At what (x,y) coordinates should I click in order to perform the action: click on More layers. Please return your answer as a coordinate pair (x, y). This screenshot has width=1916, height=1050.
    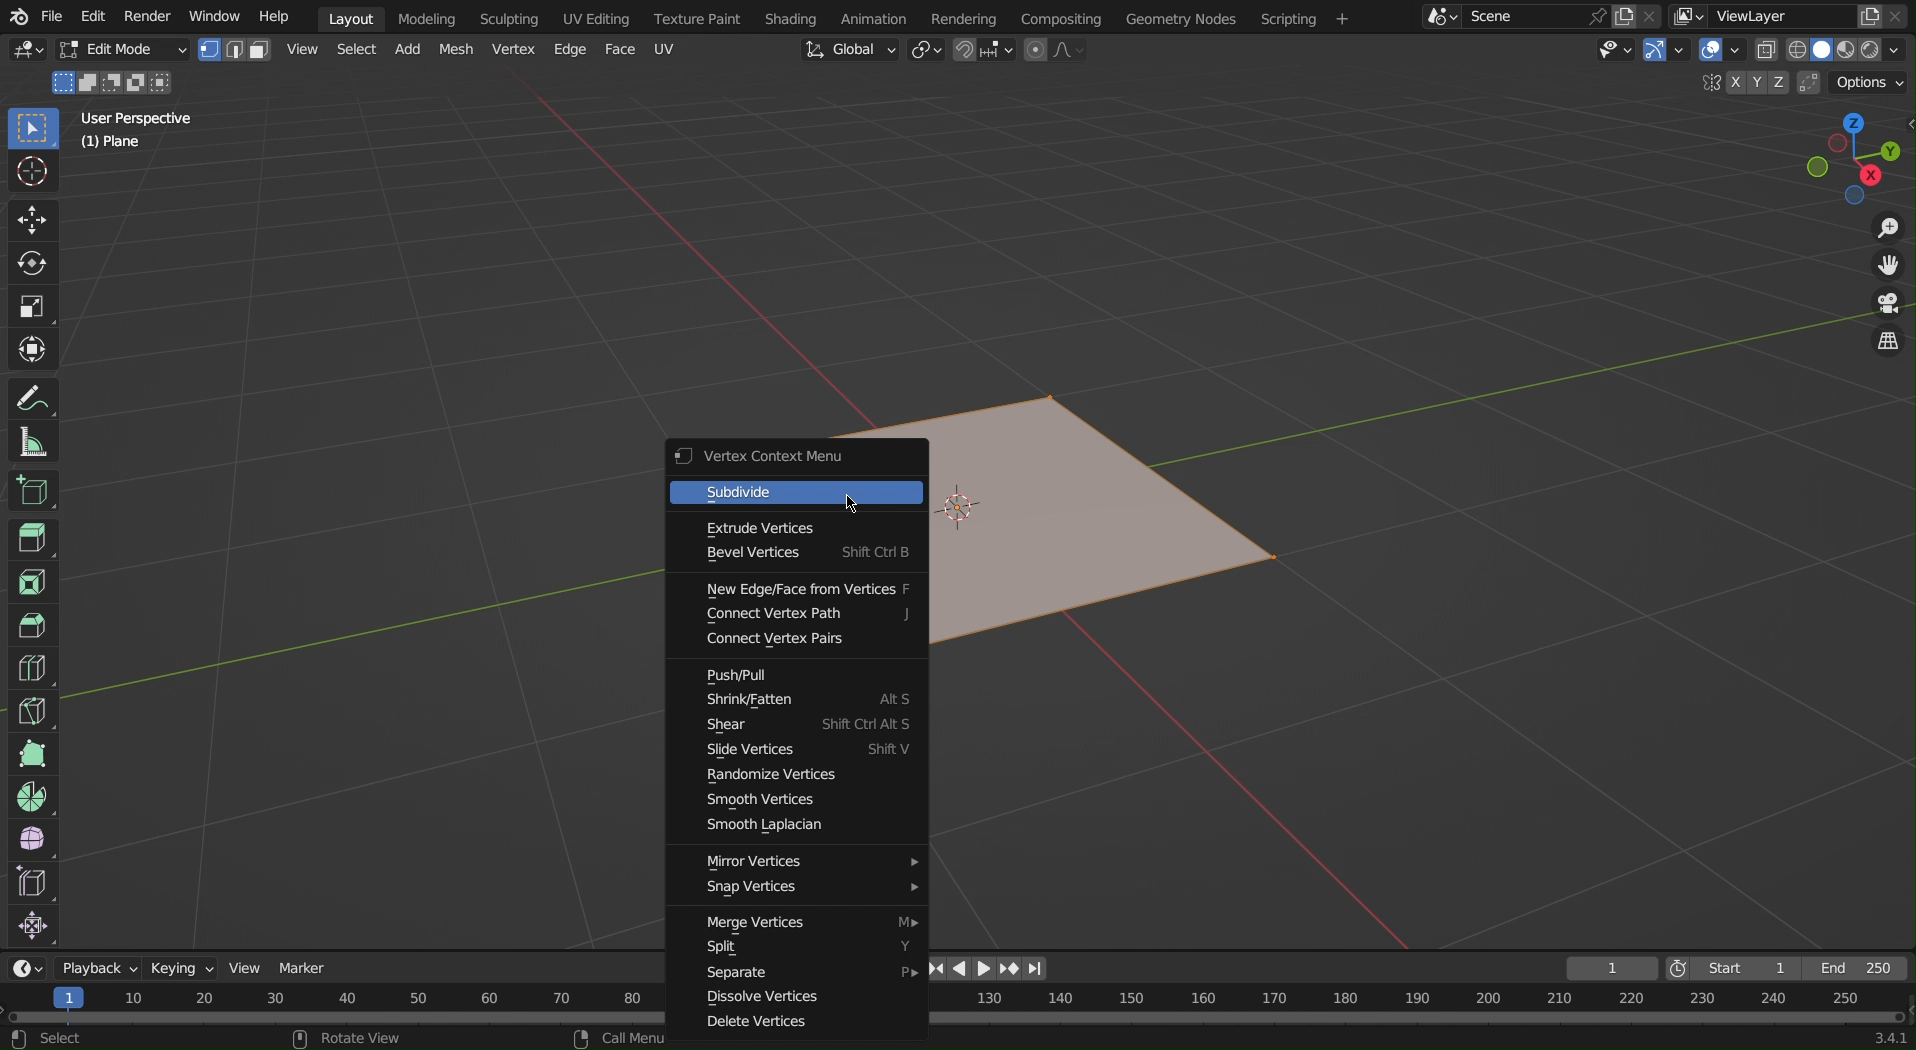
    Looking at the image, I should click on (1689, 18).